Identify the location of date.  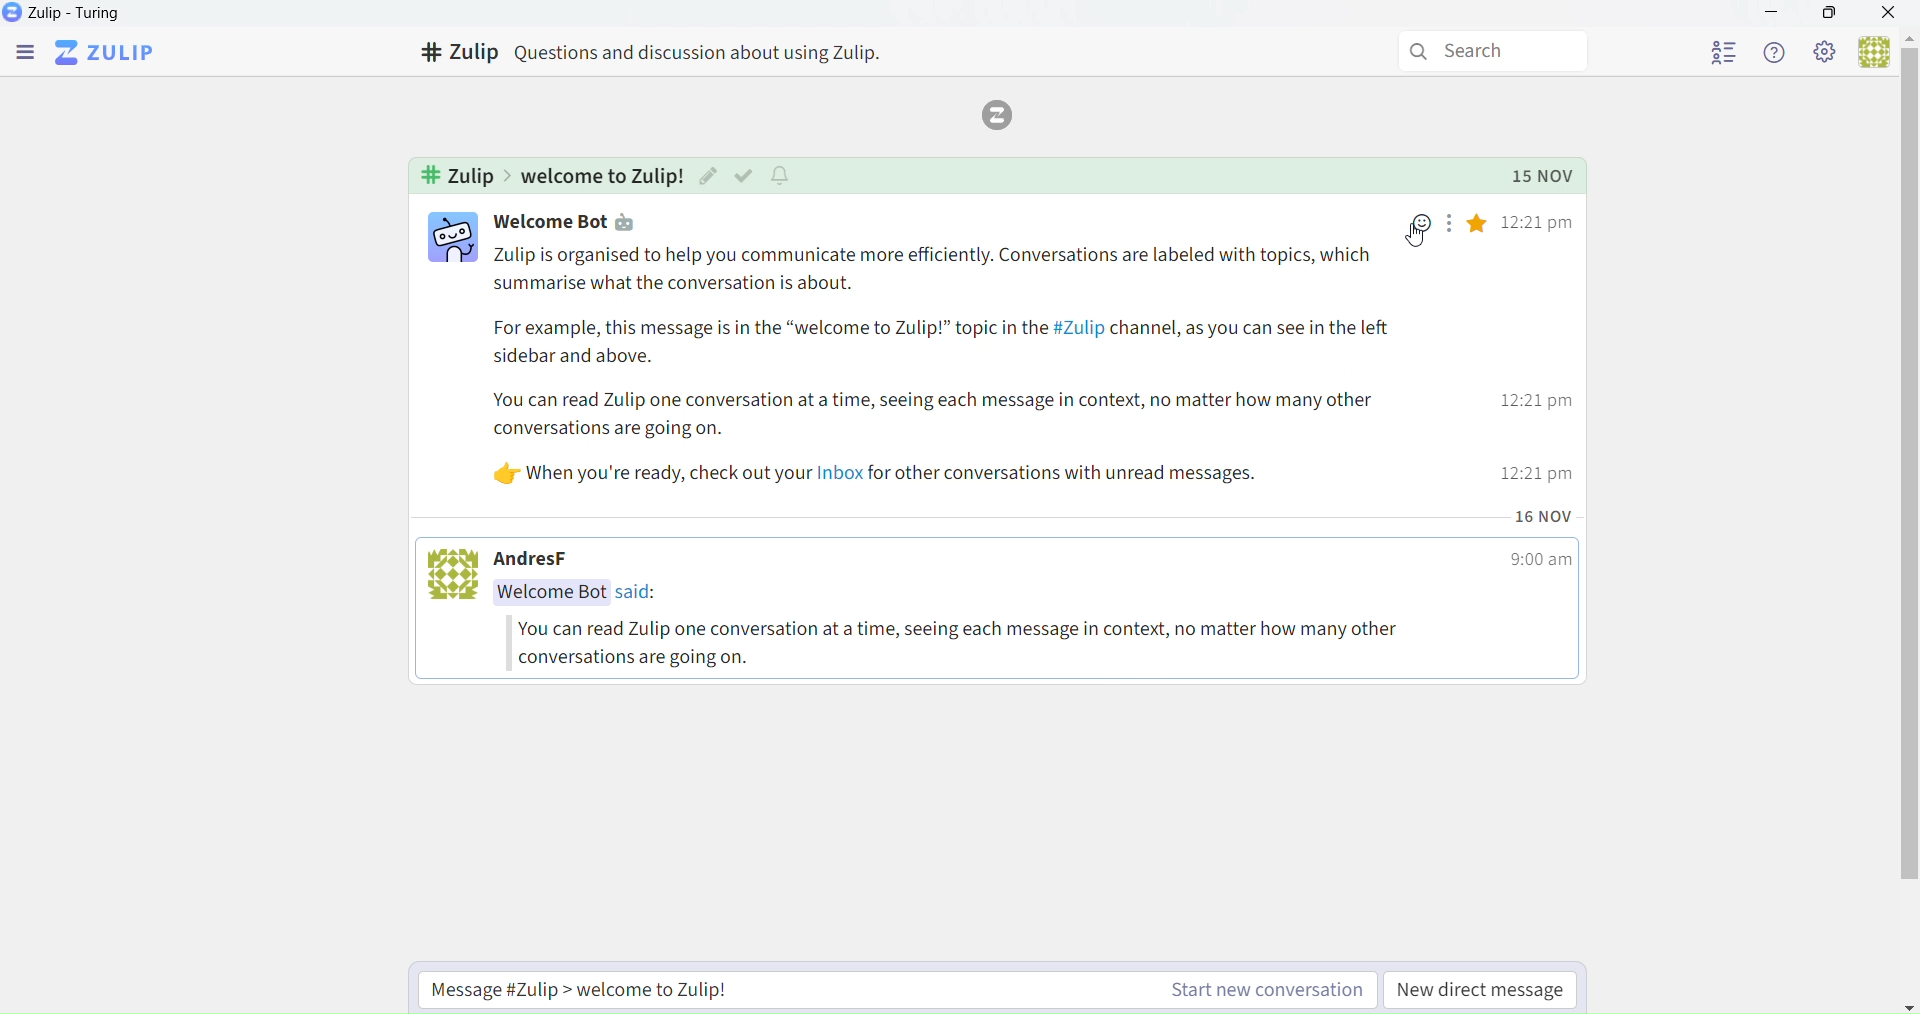
(1543, 515).